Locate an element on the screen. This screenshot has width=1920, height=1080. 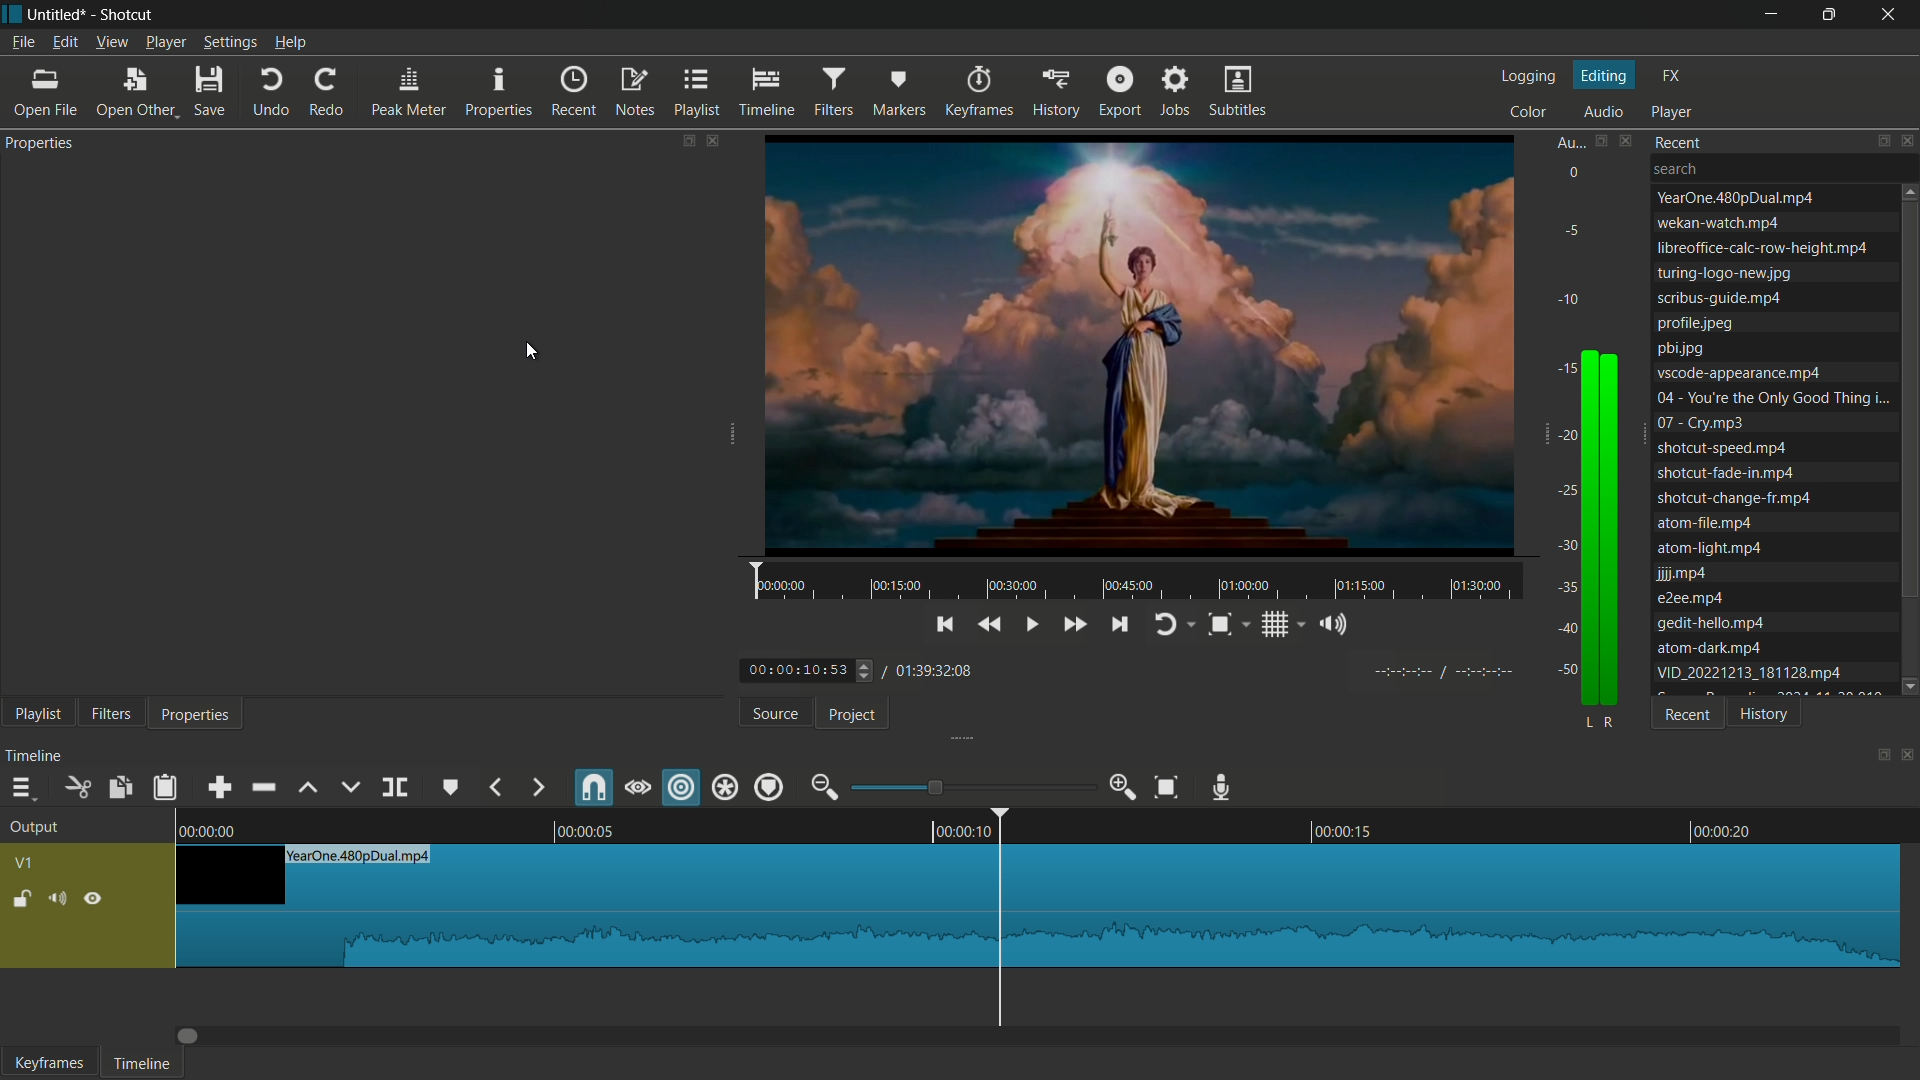
history is located at coordinates (1058, 92).